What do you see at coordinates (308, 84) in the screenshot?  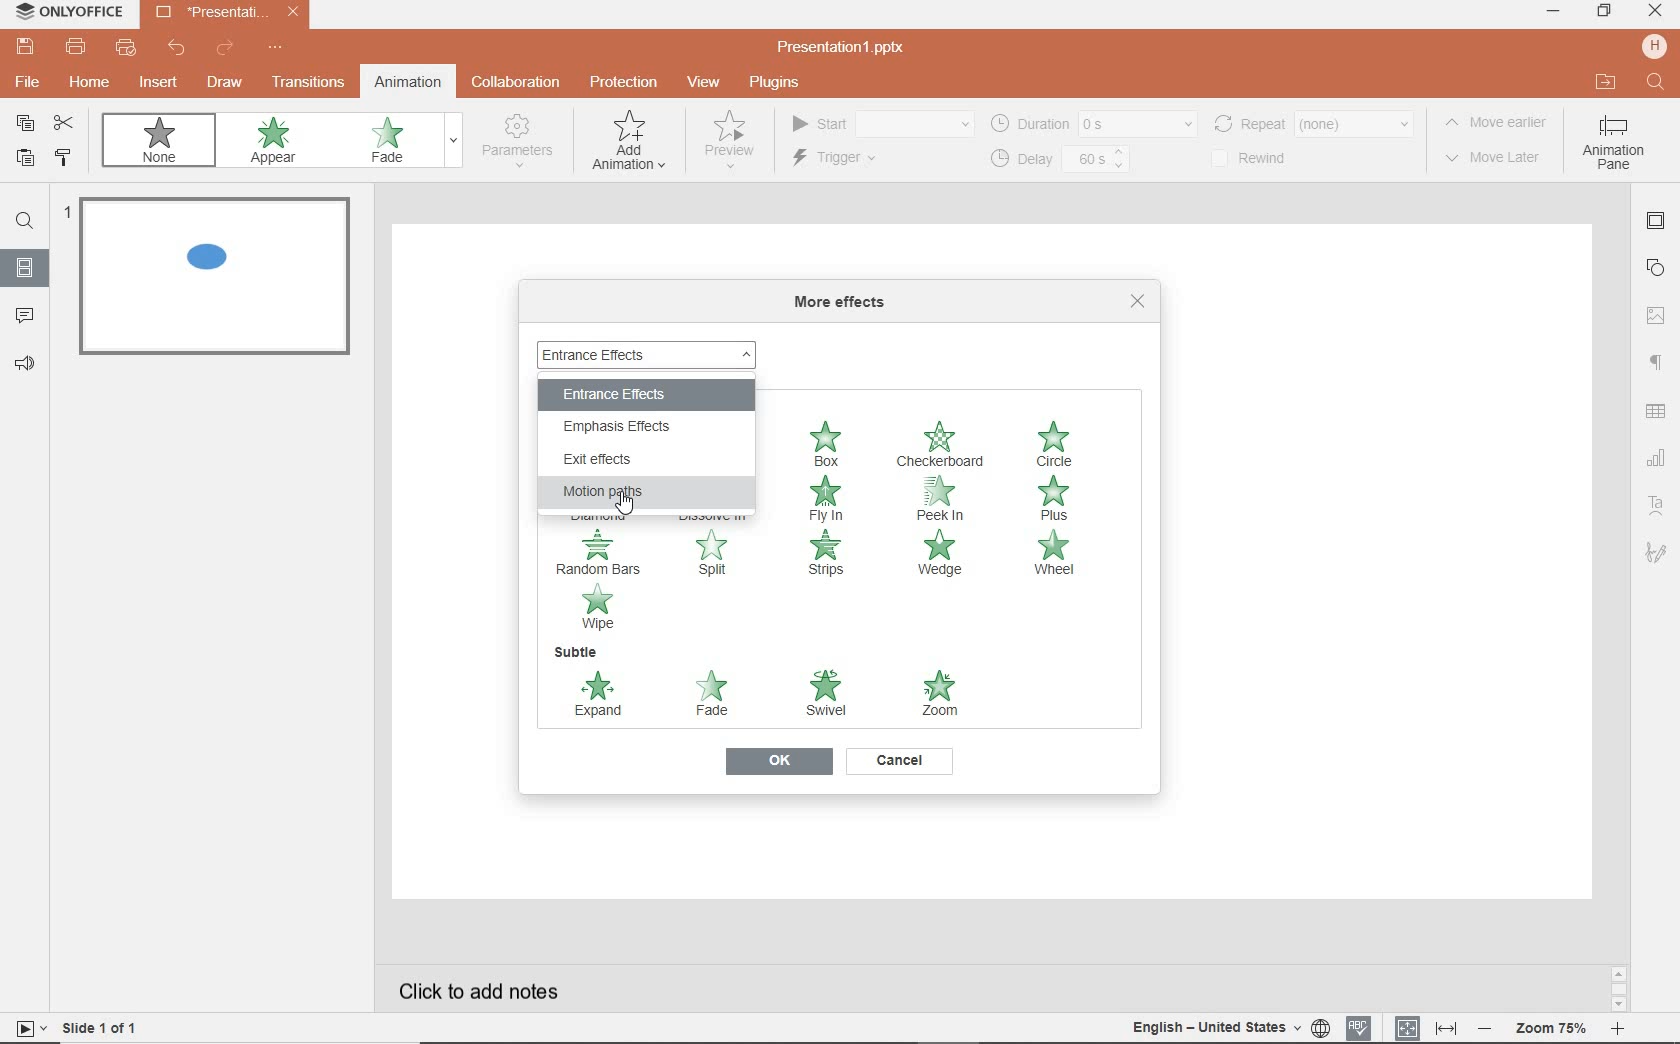 I see `transitions` at bounding box center [308, 84].